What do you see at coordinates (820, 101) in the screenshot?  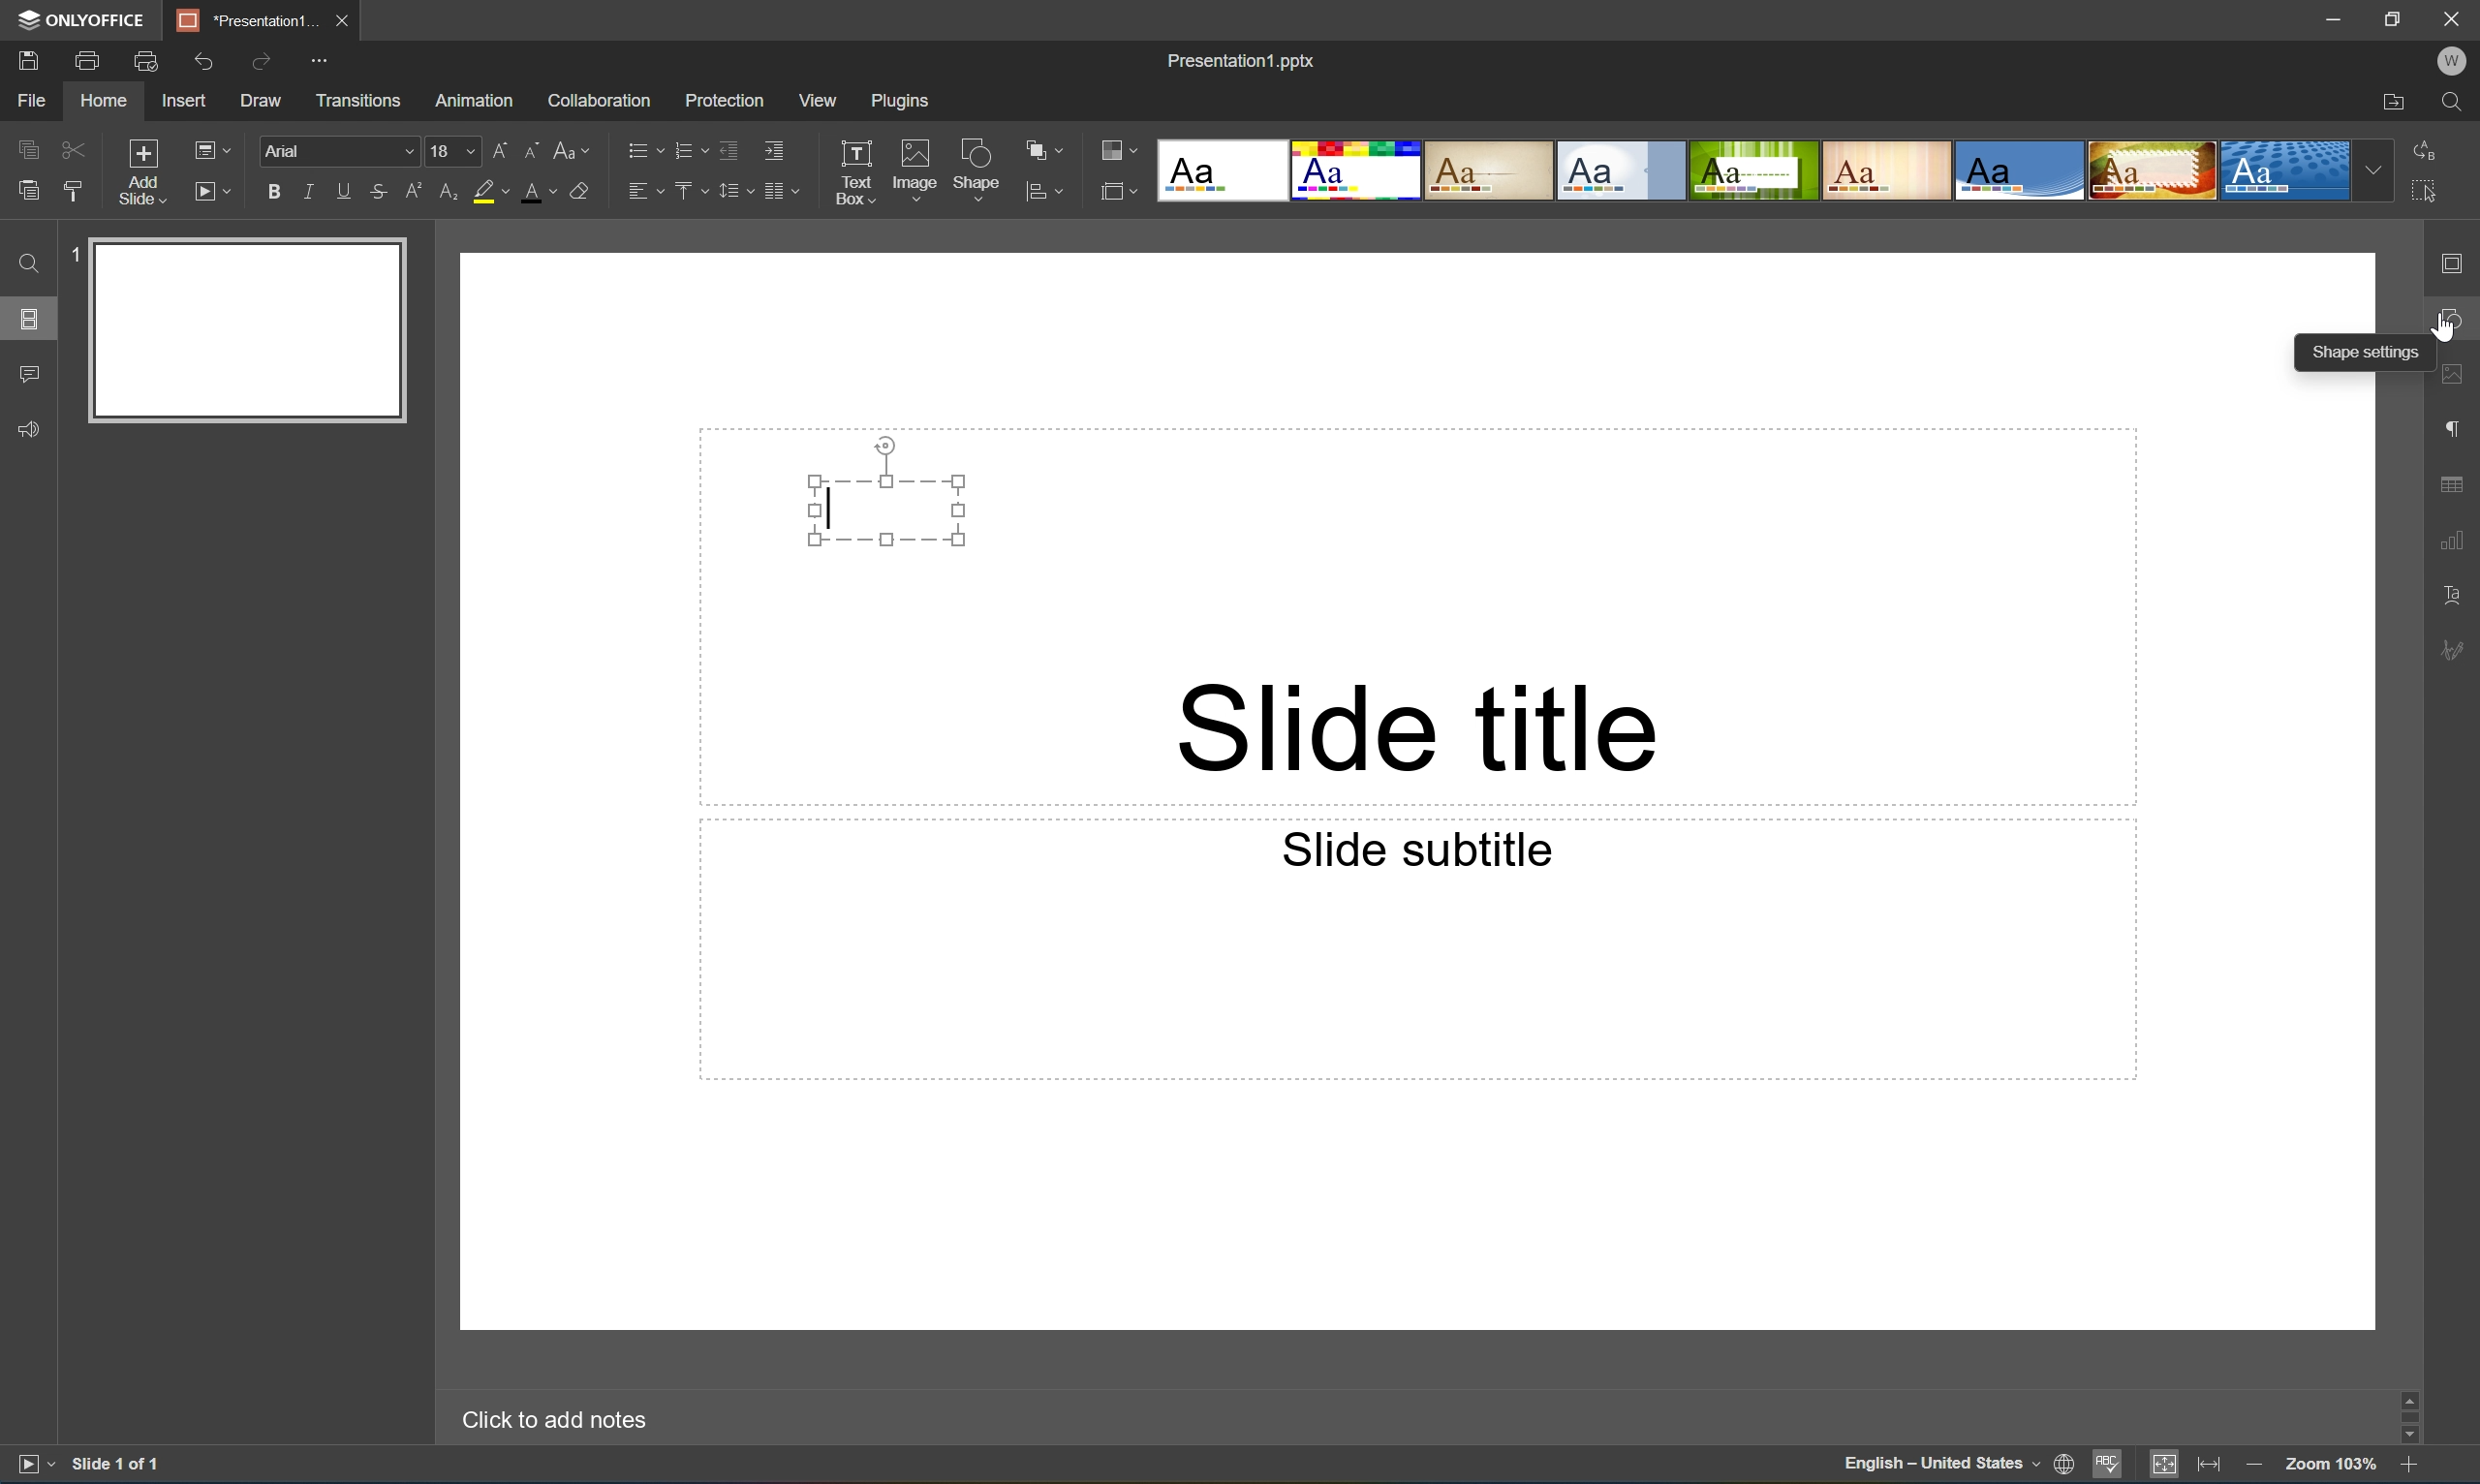 I see `View` at bounding box center [820, 101].